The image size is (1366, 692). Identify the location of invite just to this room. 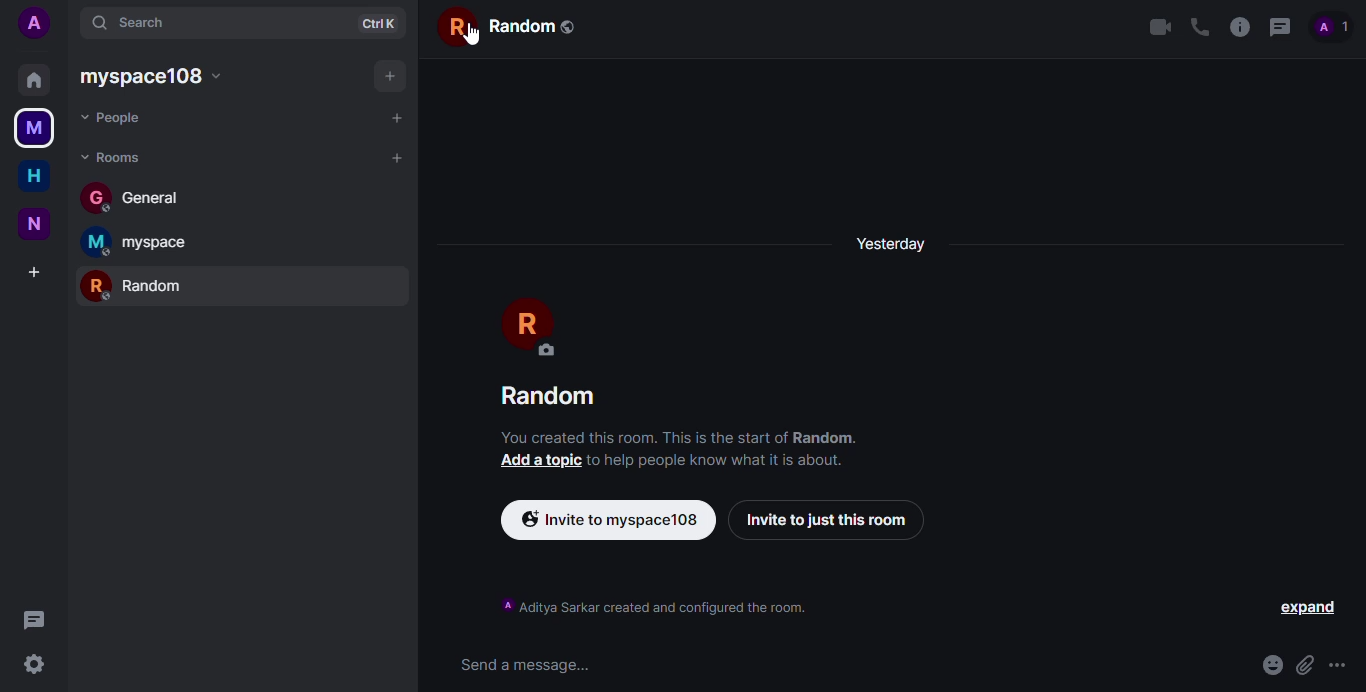
(824, 520).